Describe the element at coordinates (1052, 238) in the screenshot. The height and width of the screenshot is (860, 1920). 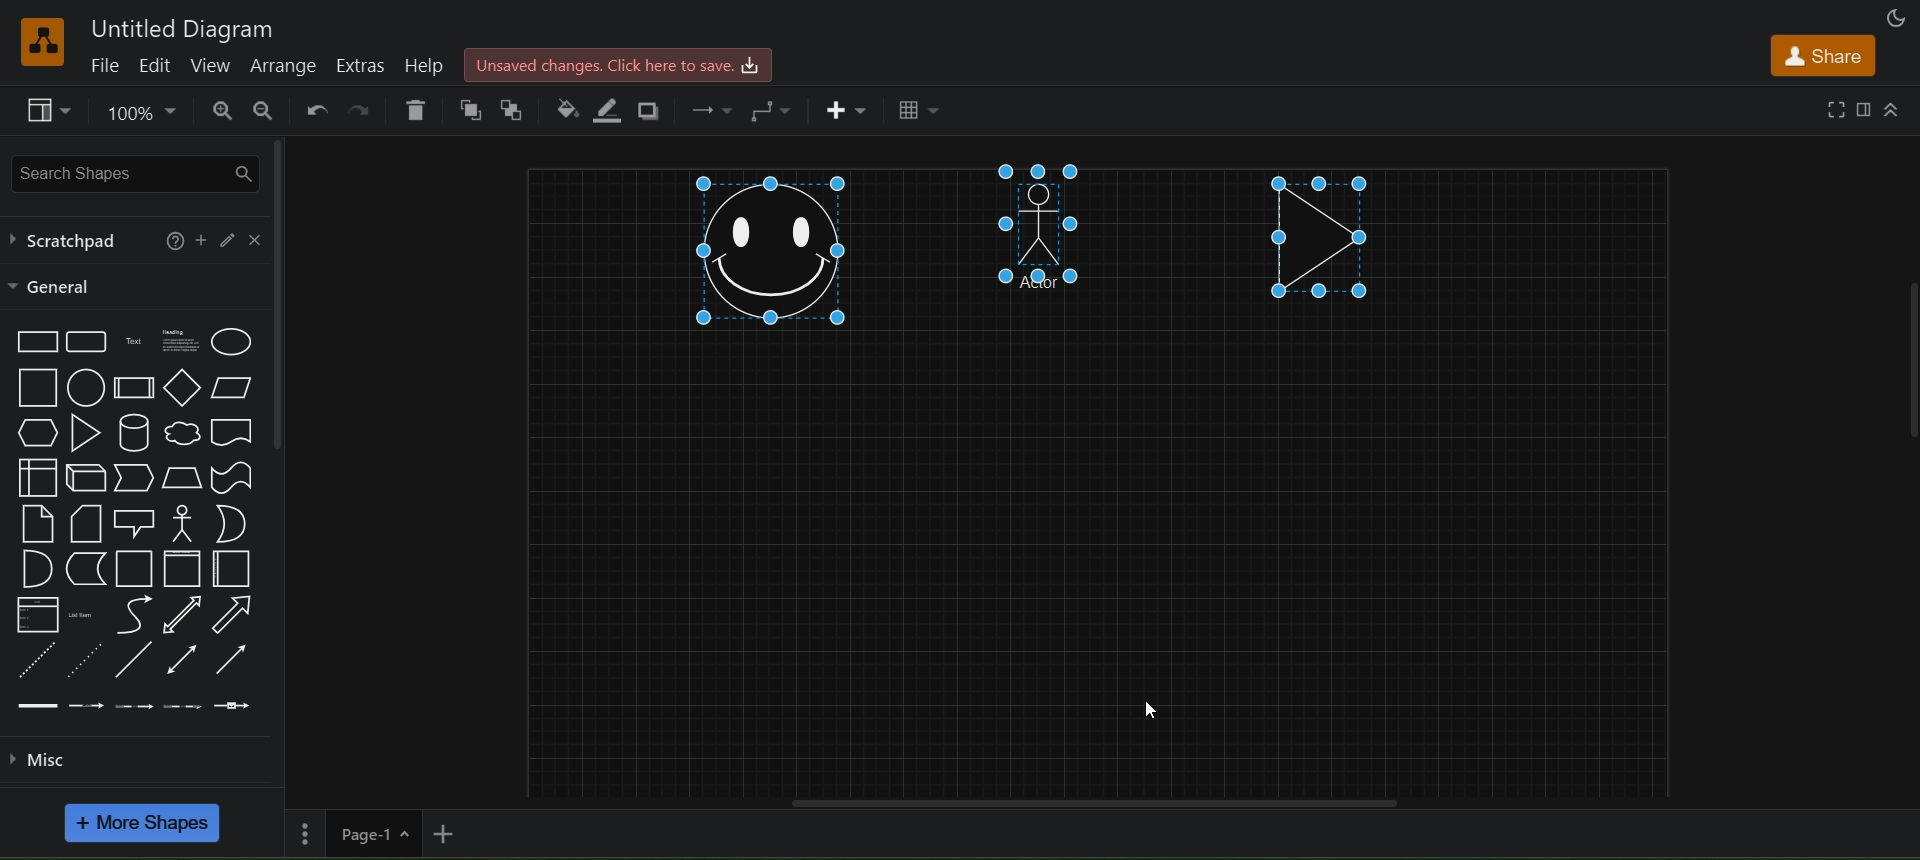
I see `all shapes aligned to top` at that location.